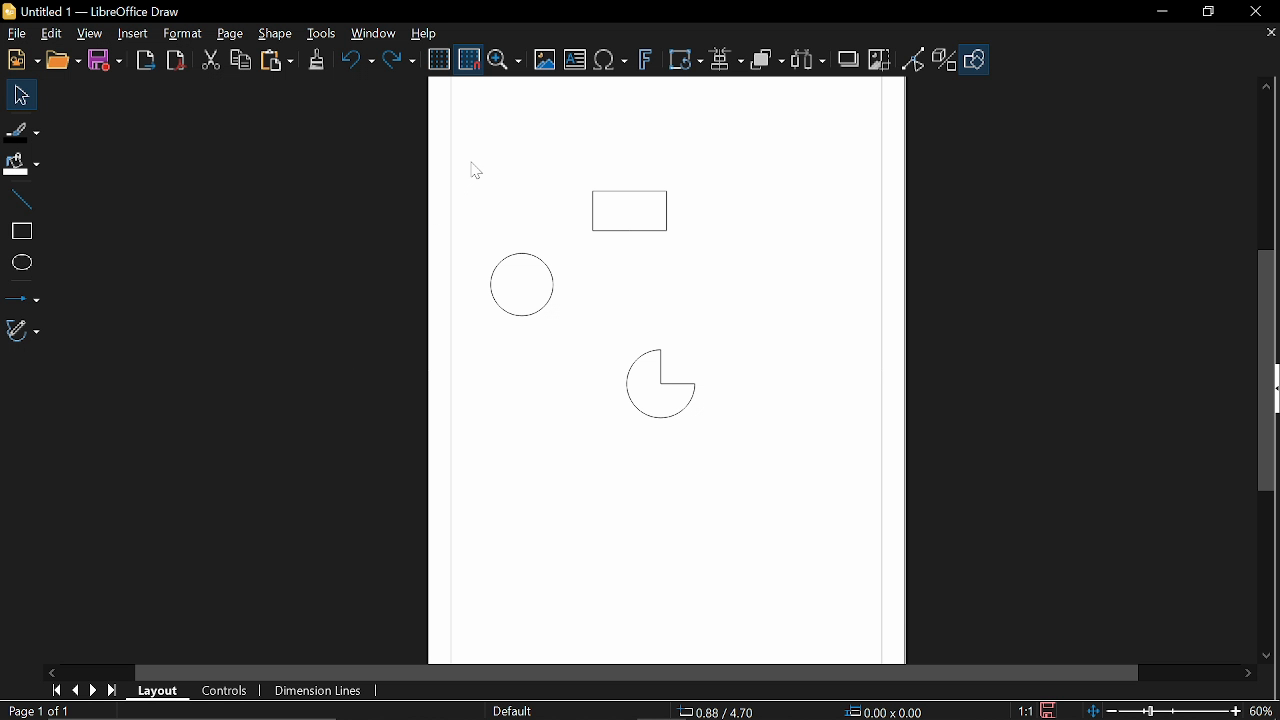 This screenshot has height=720, width=1280. I want to click on Fill Line , so click(22, 131).